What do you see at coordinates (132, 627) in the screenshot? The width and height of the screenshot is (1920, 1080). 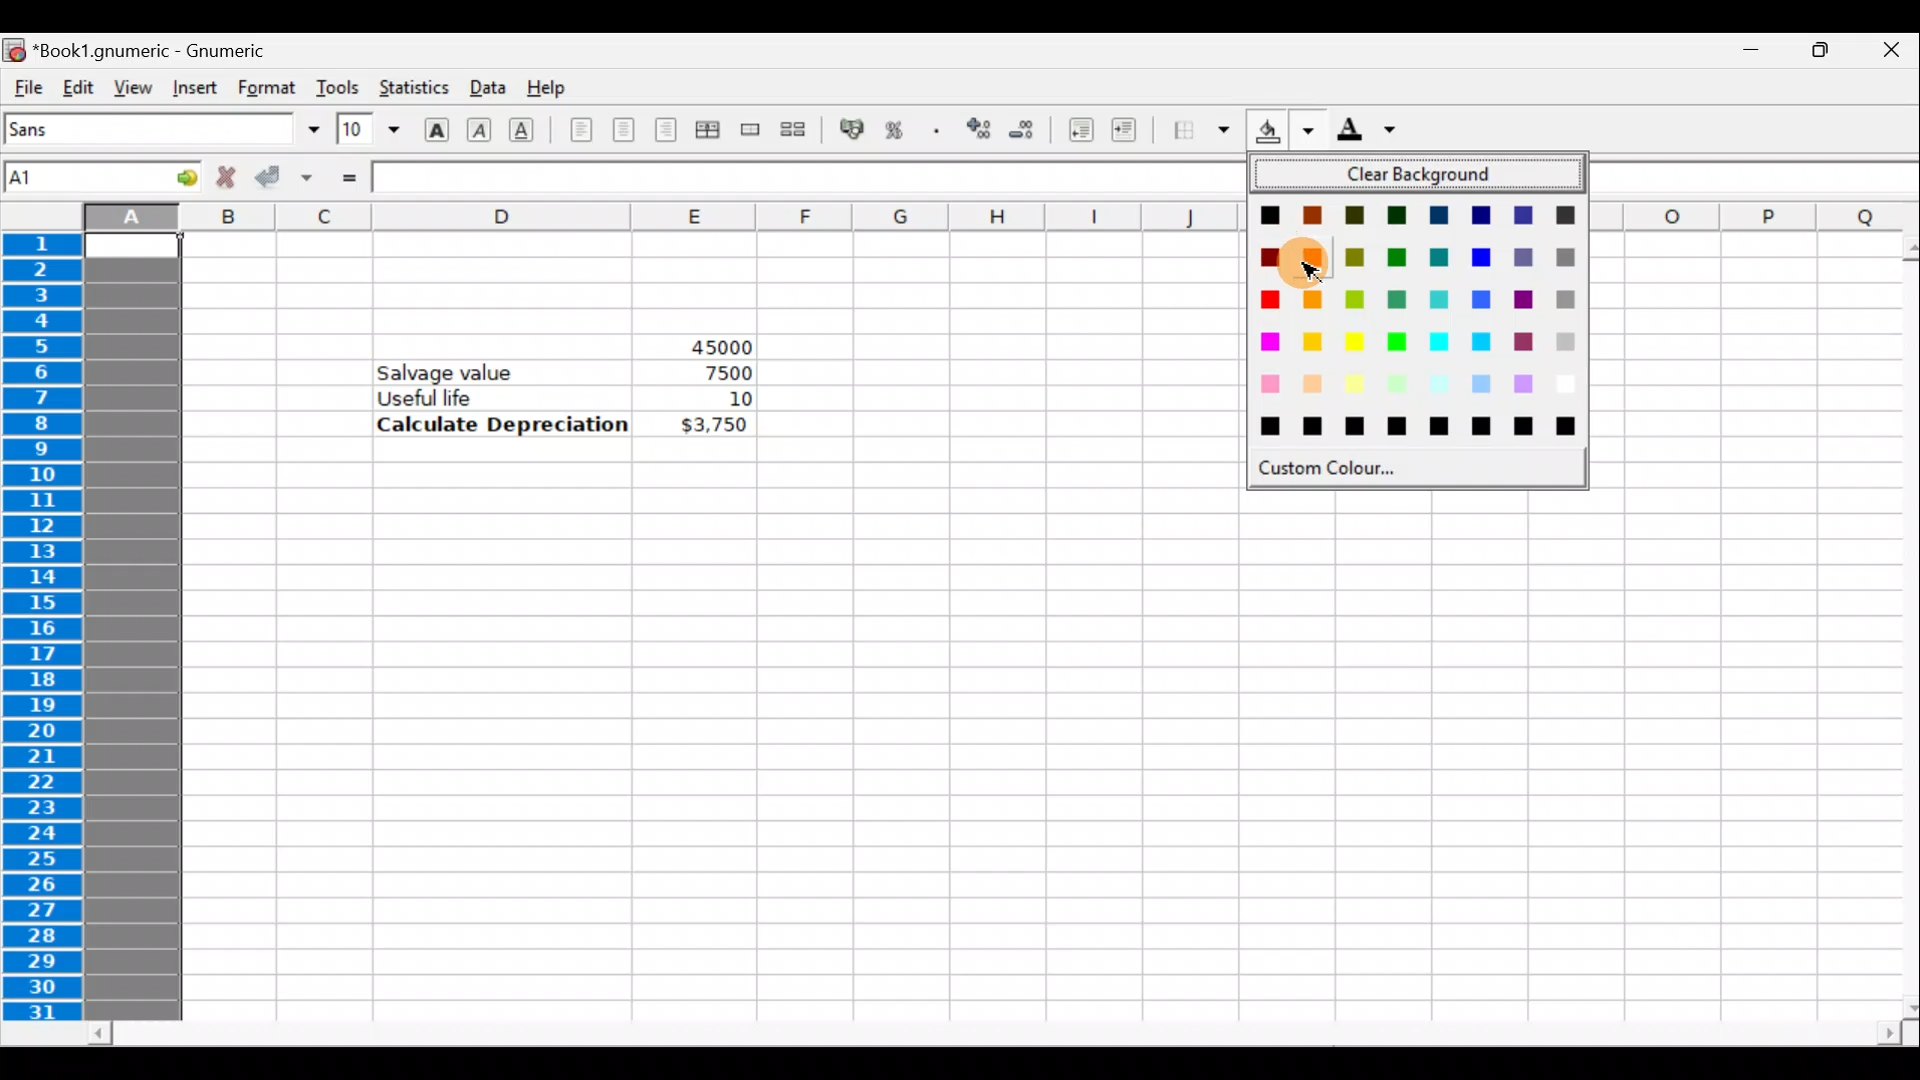 I see `Column A selected` at bounding box center [132, 627].